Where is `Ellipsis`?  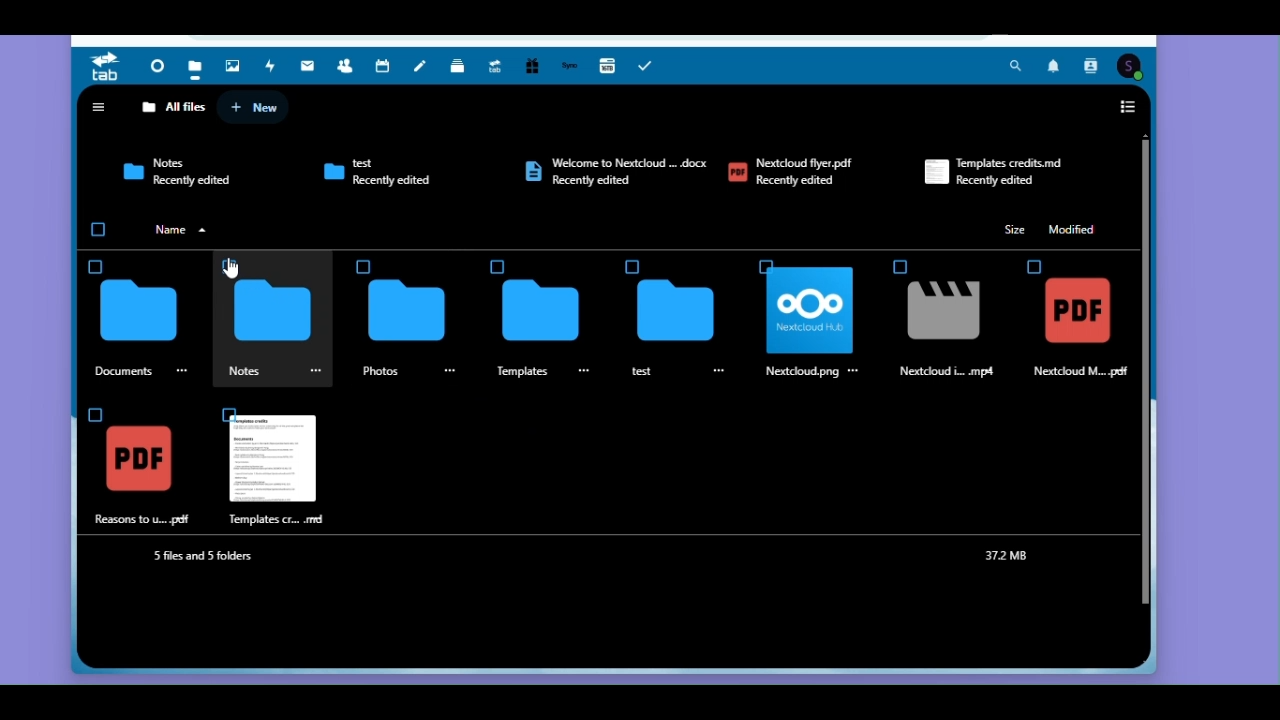 Ellipsis is located at coordinates (854, 369).